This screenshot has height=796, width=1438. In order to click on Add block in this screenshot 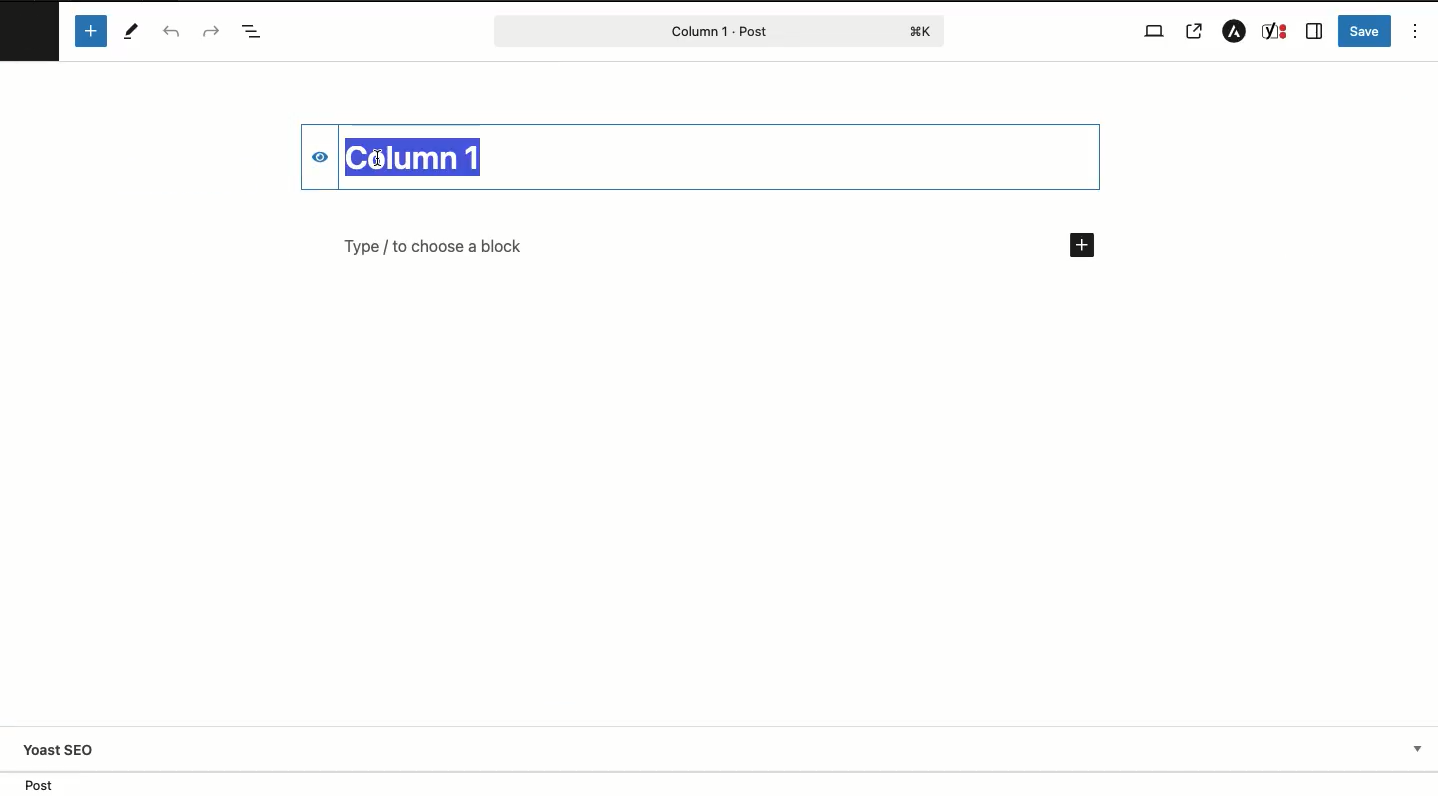, I will do `click(668, 246)`.